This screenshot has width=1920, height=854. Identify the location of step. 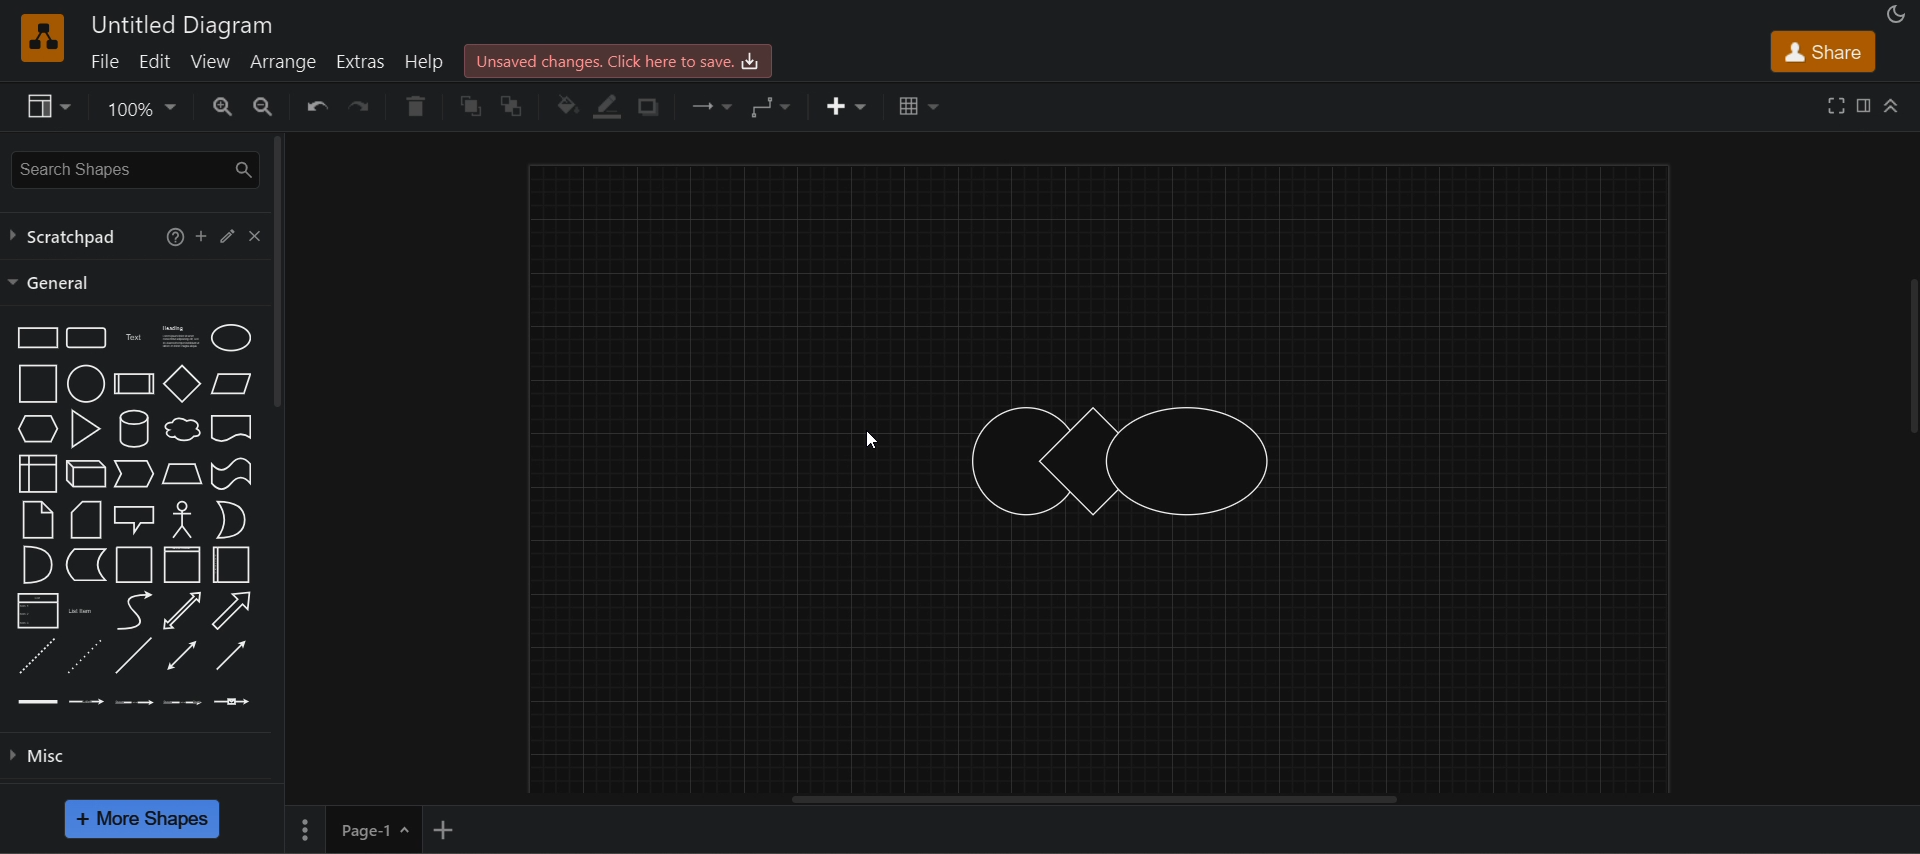
(132, 475).